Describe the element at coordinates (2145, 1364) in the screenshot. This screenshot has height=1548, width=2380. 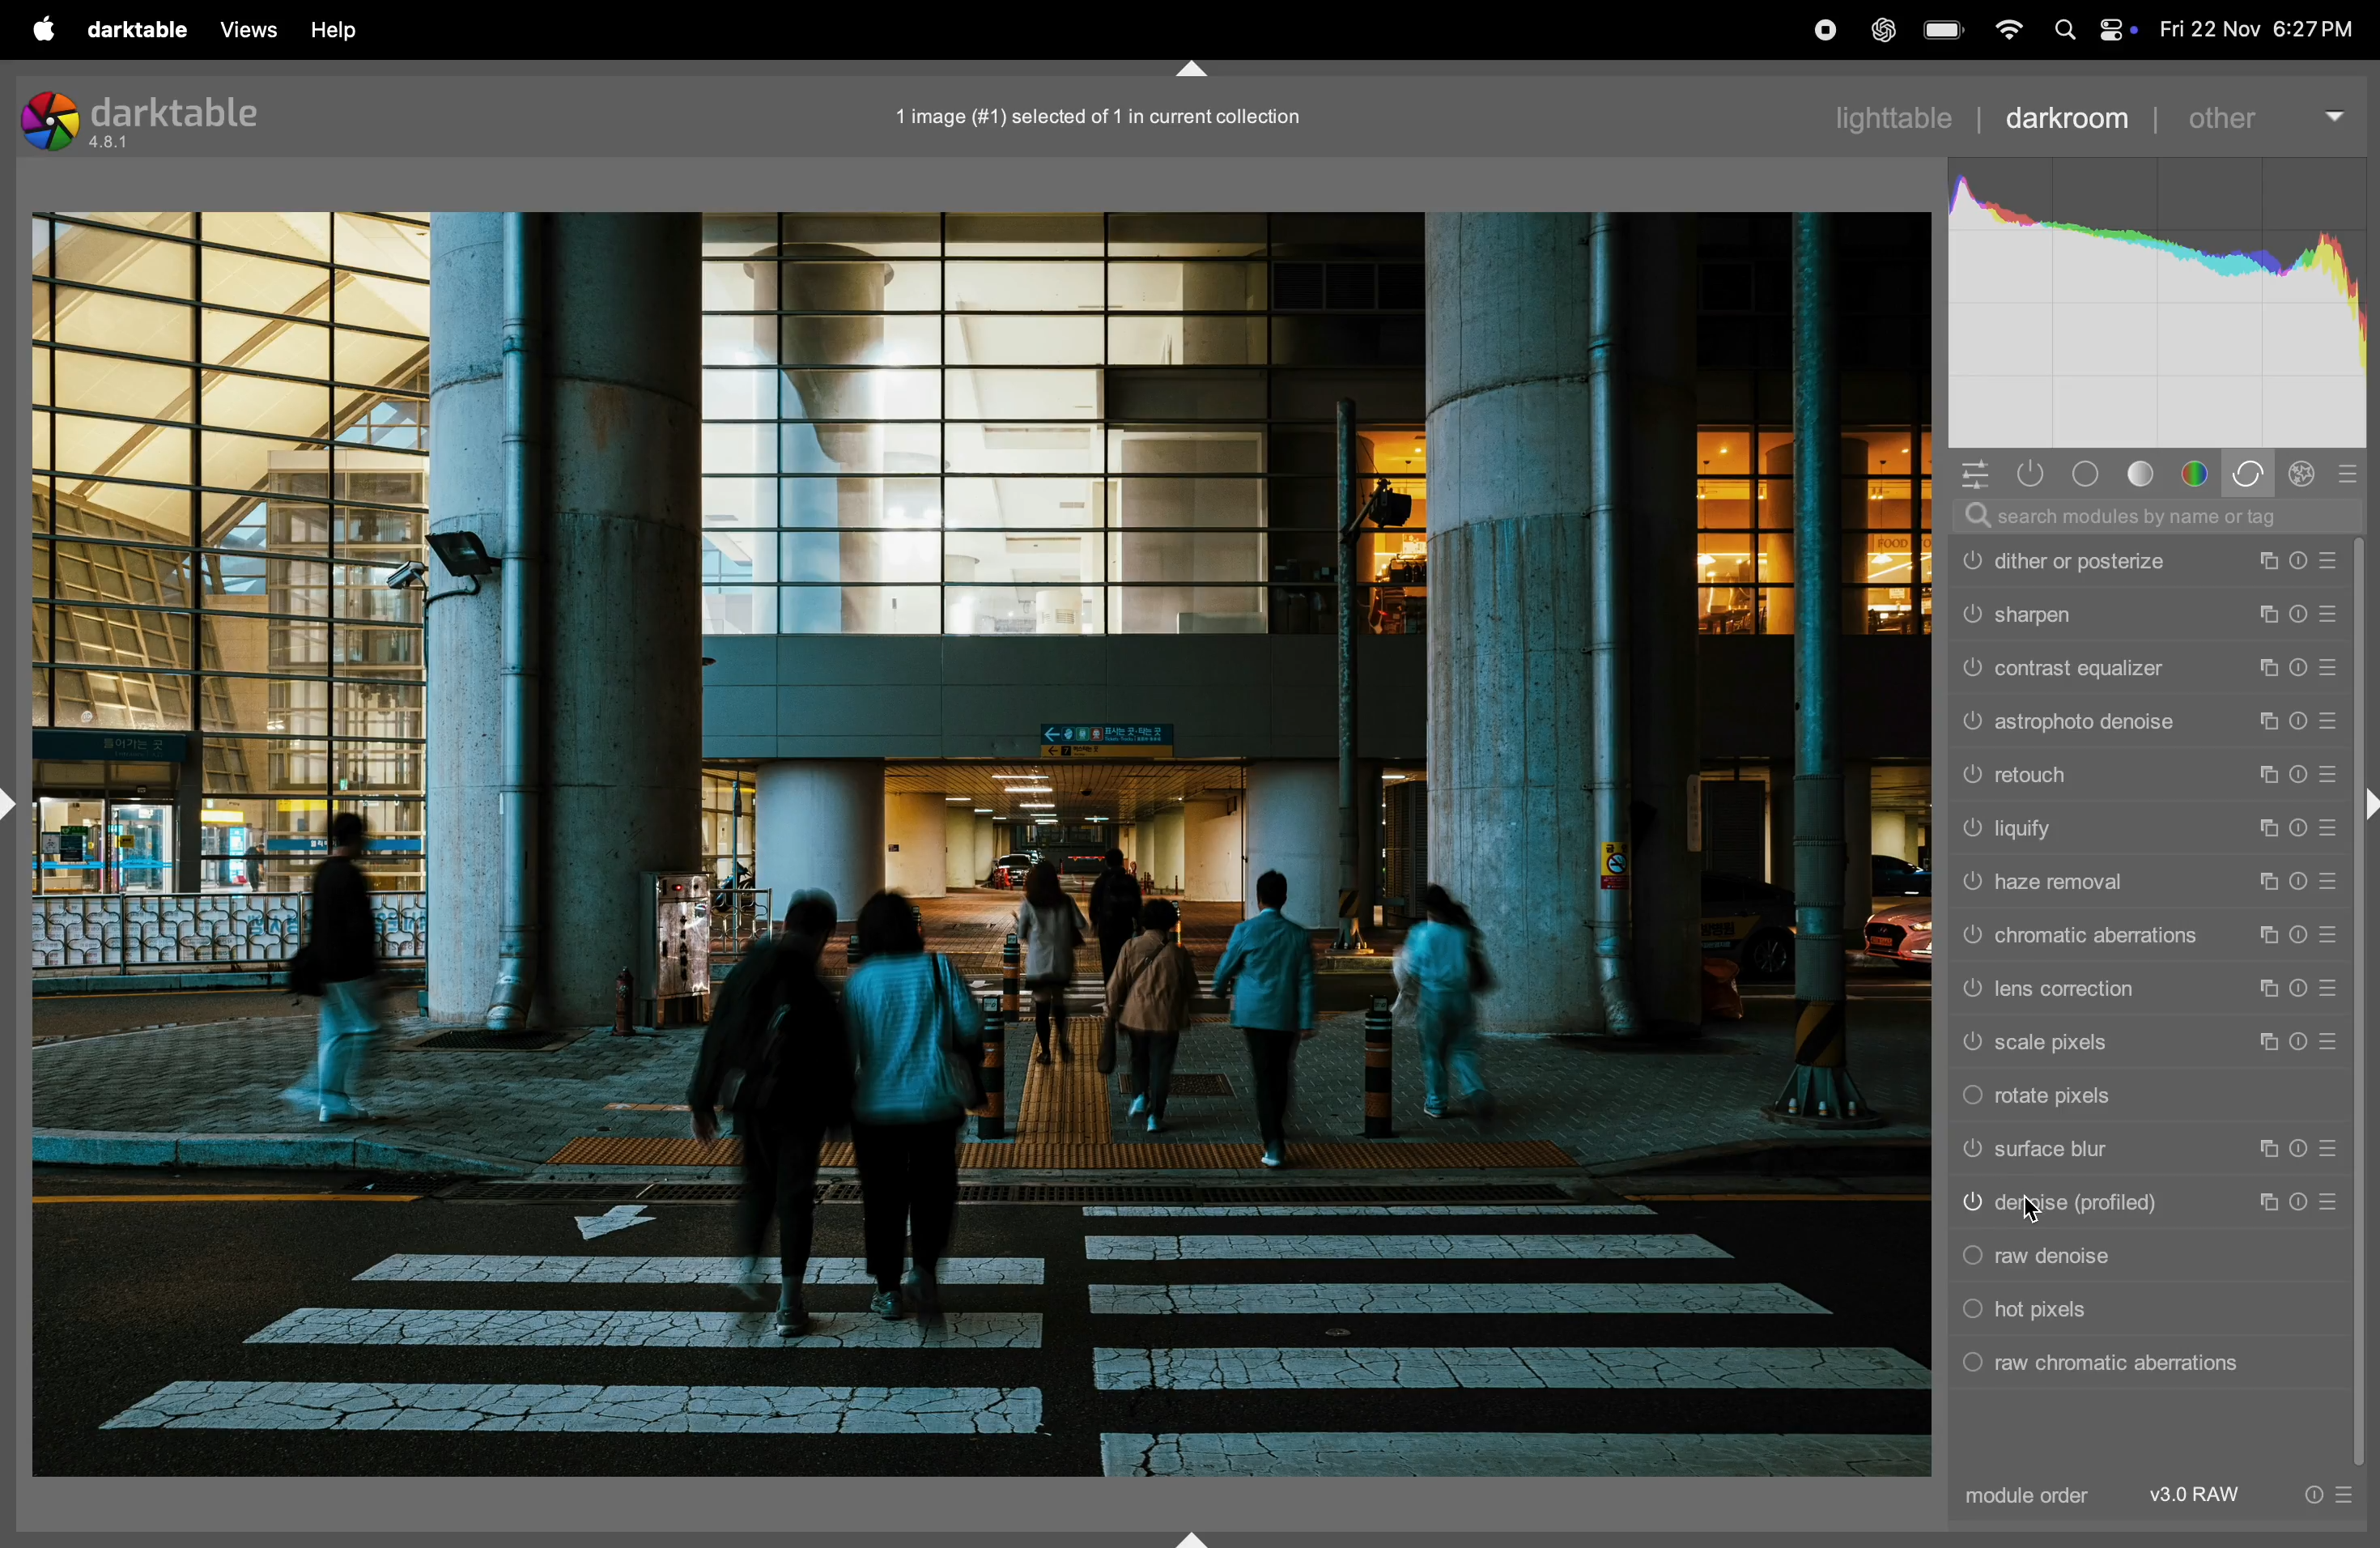
I see `raw chromatic aberrtions` at that location.